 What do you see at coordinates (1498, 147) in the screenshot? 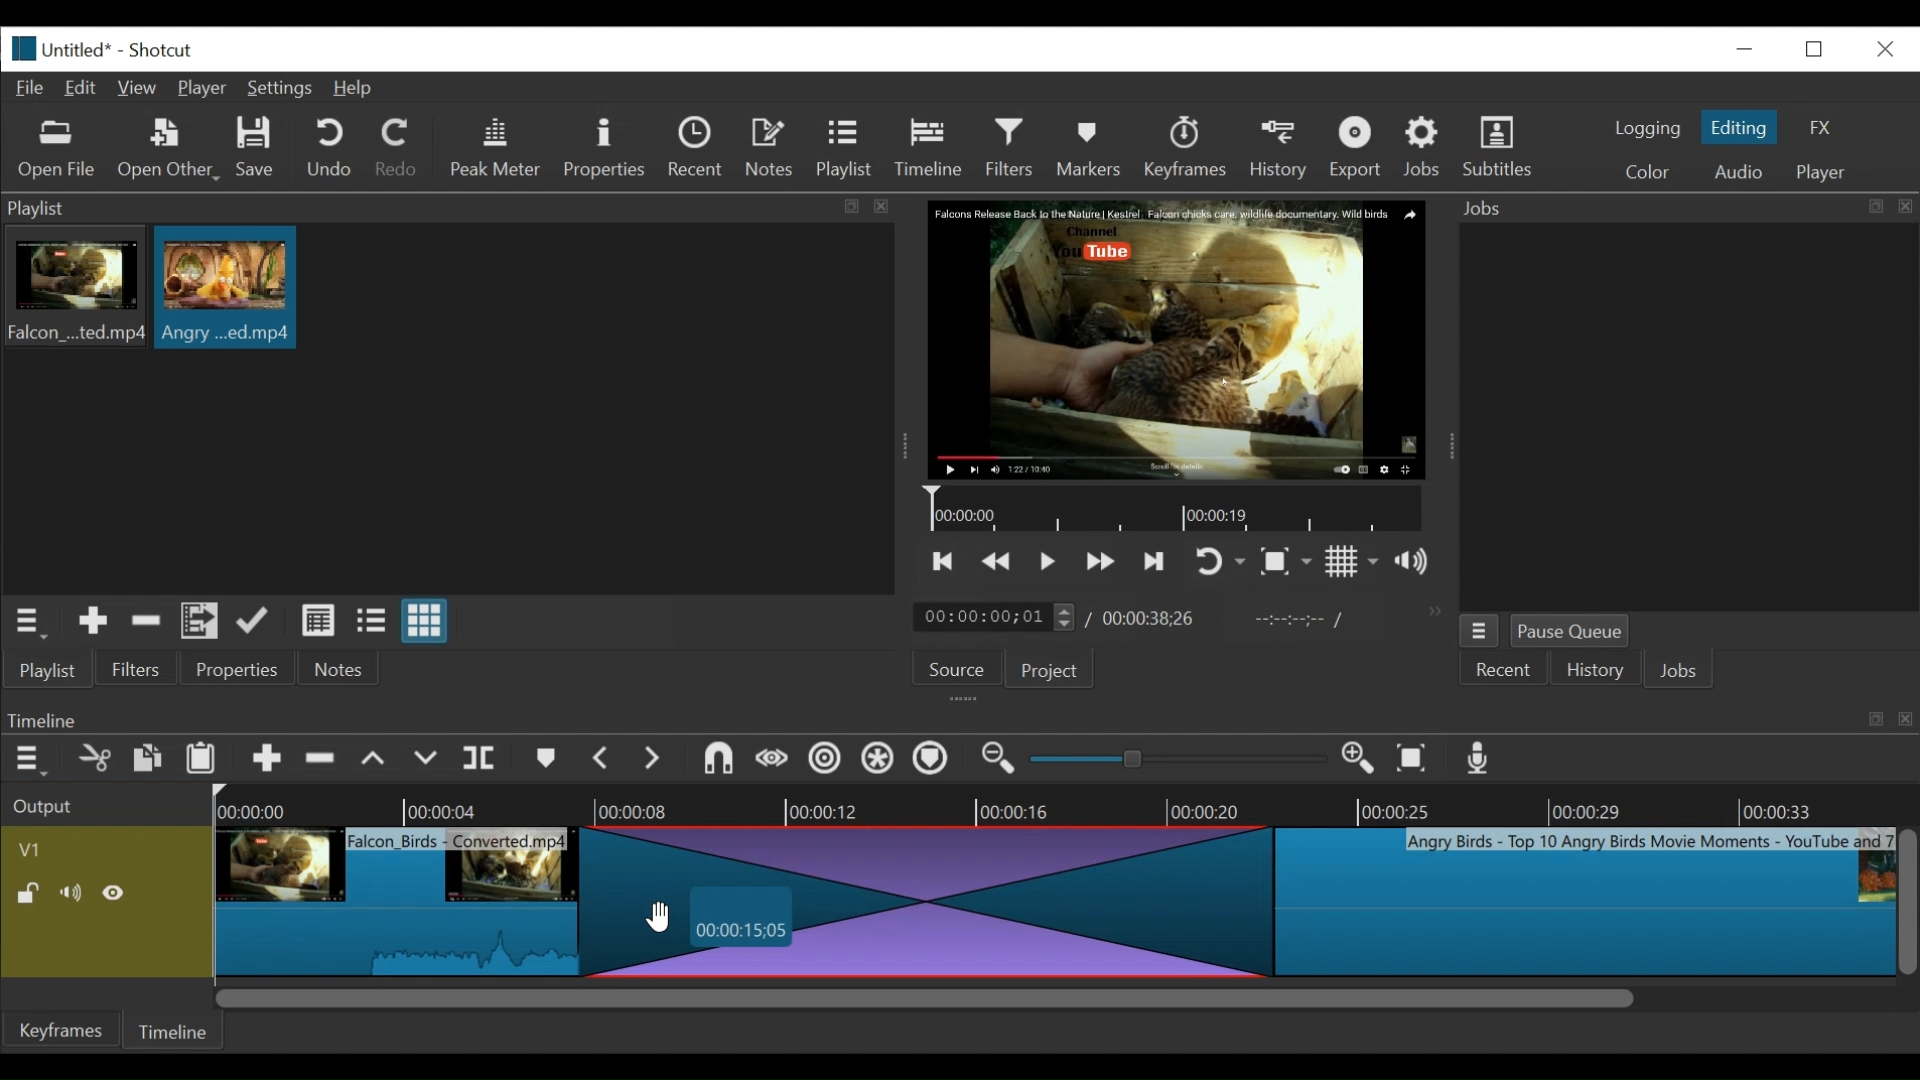
I see `Subtitles` at bounding box center [1498, 147].